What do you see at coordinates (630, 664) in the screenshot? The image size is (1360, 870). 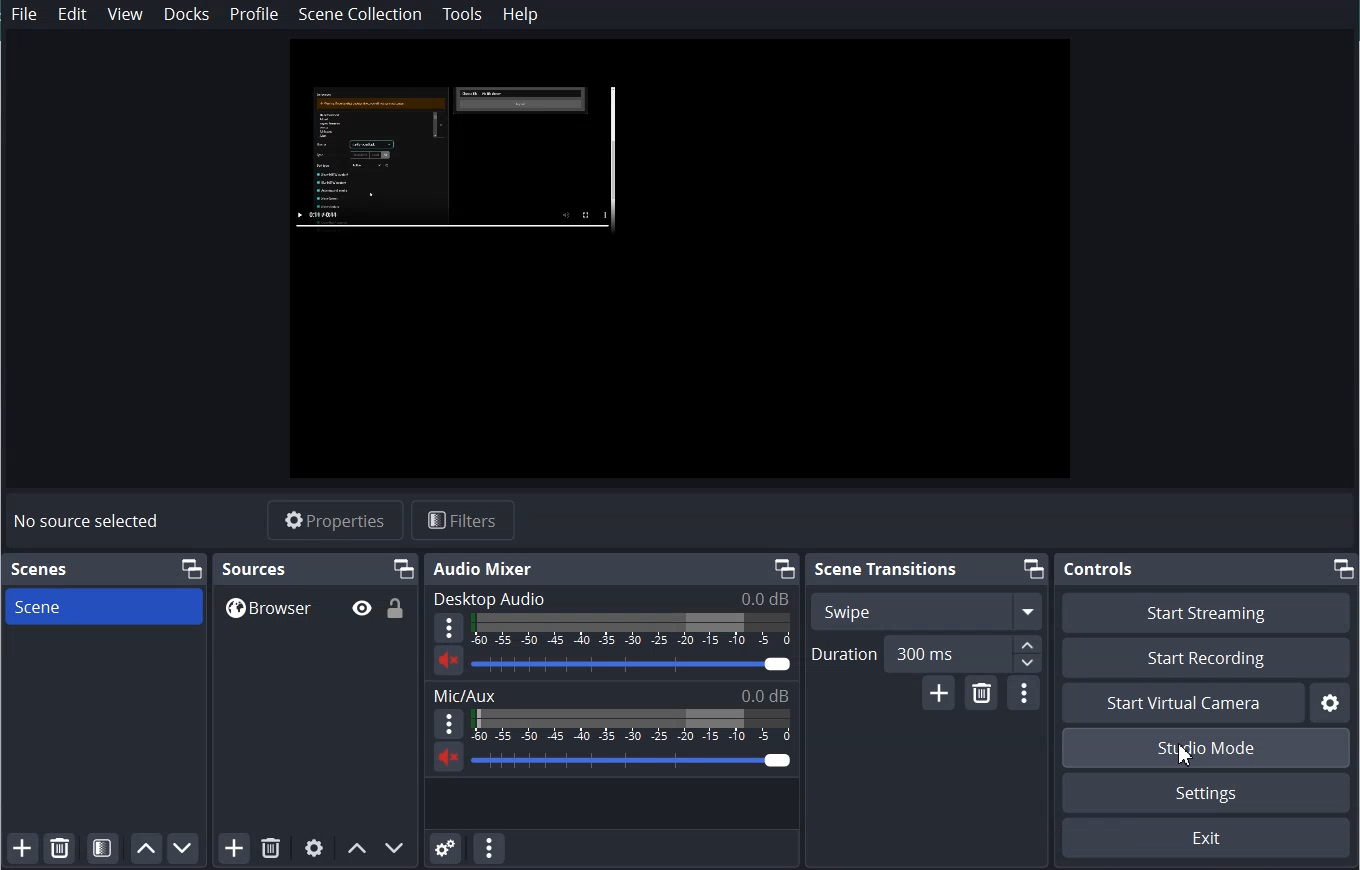 I see `Volume Adjuster` at bounding box center [630, 664].